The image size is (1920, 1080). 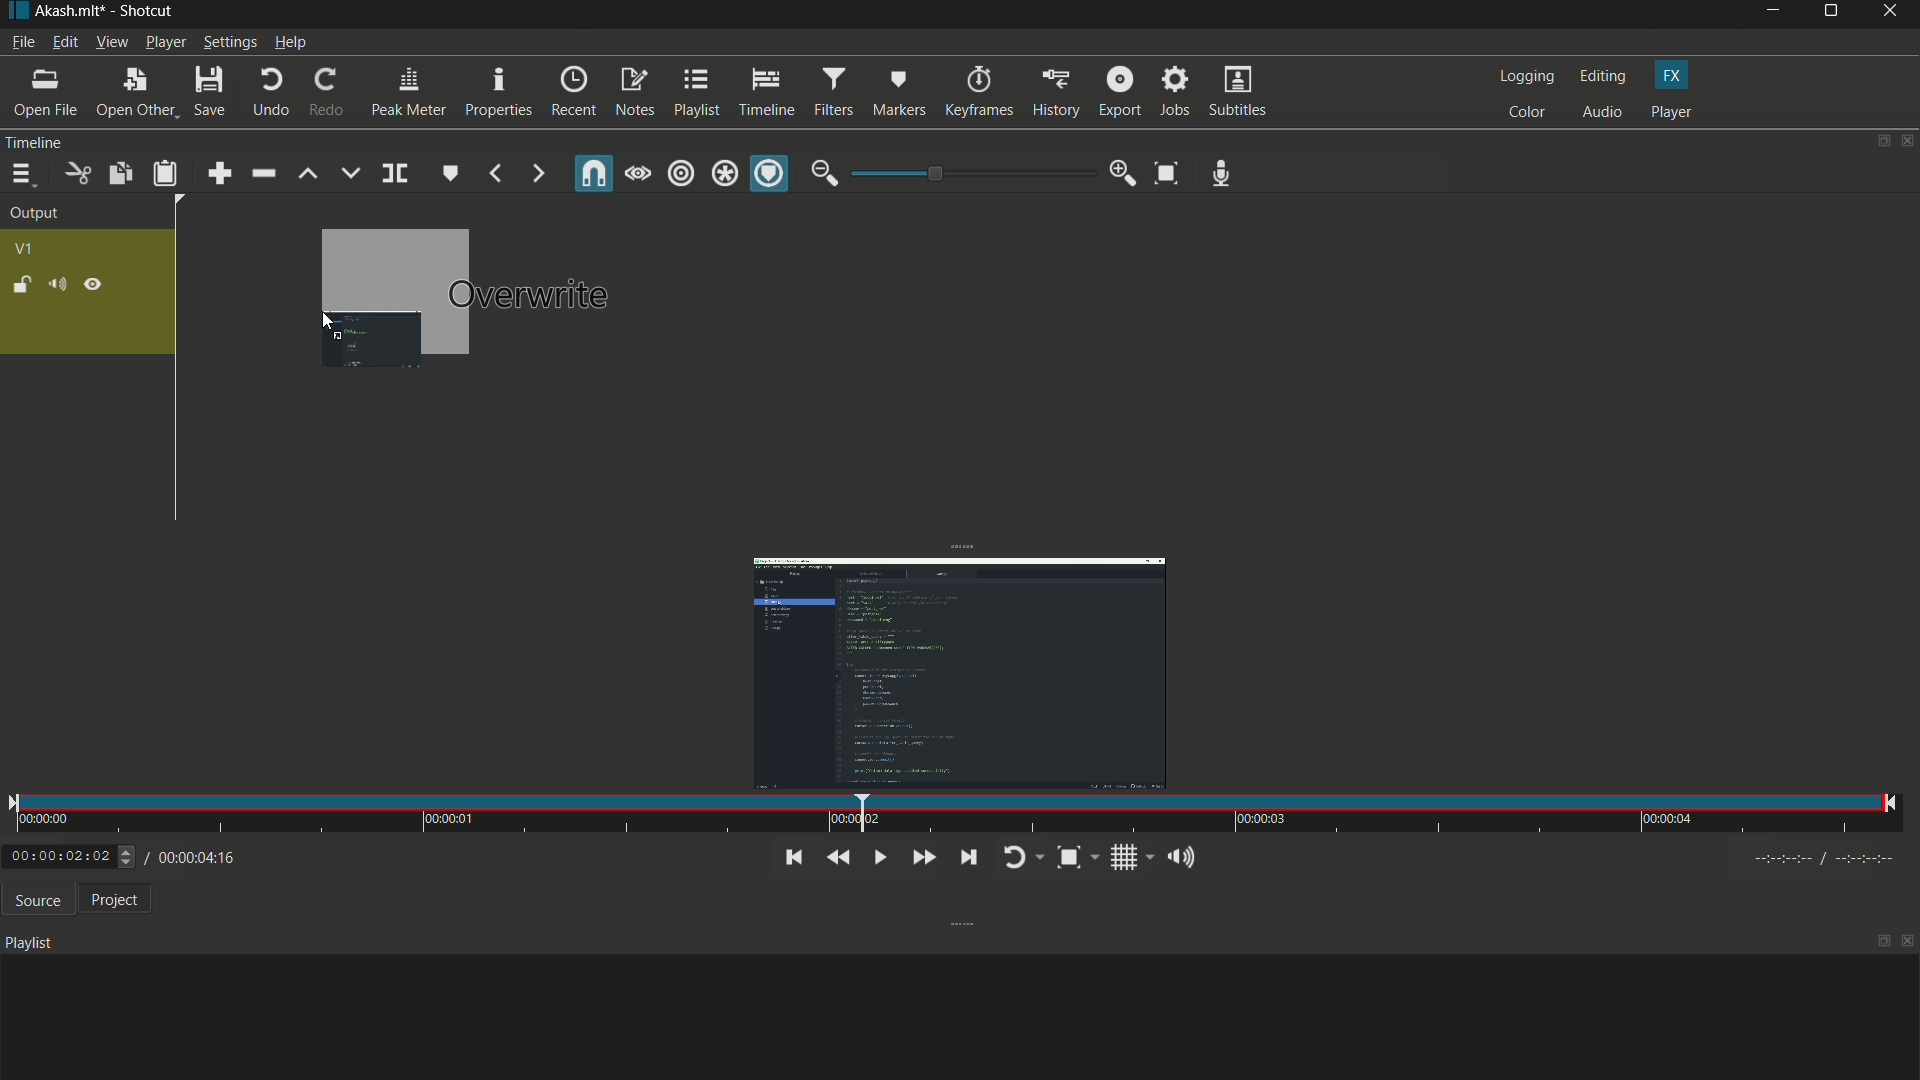 What do you see at coordinates (1175, 93) in the screenshot?
I see `jobs` at bounding box center [1175, 93].